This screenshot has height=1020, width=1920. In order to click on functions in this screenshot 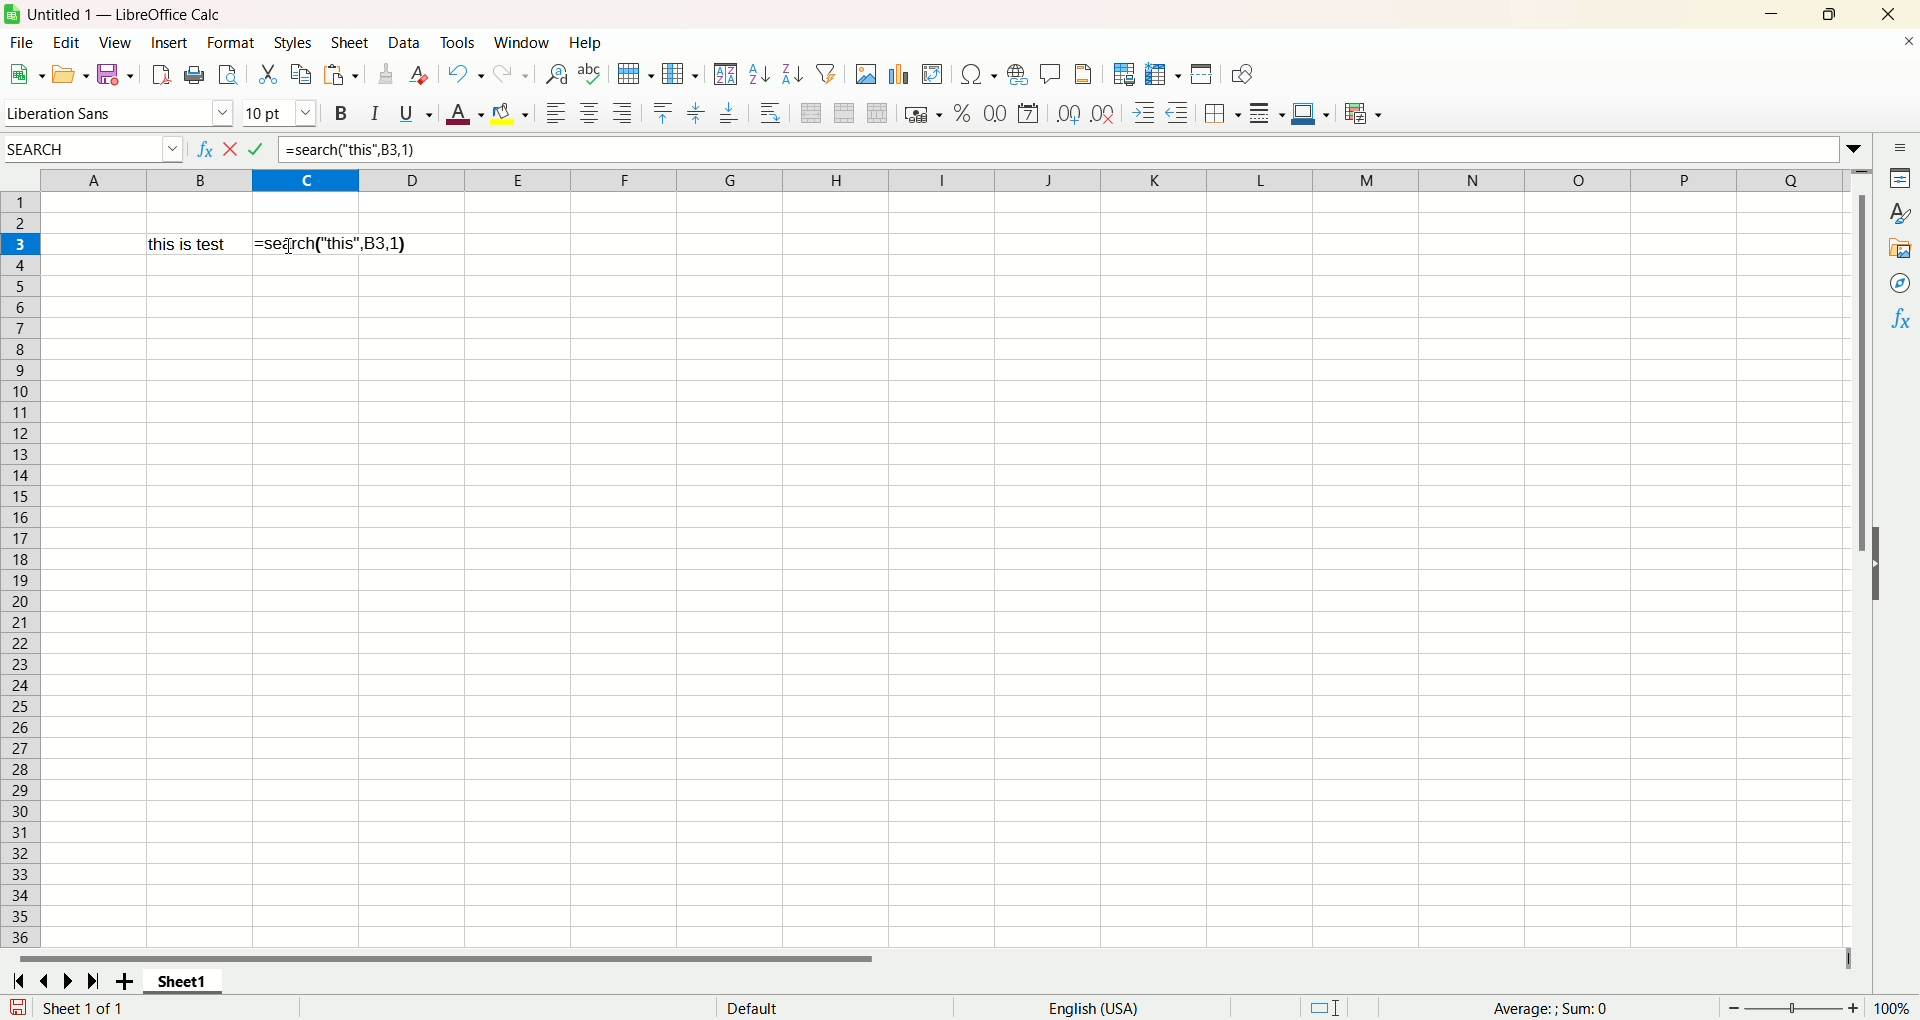, I will do `click(1541, 1006)`.